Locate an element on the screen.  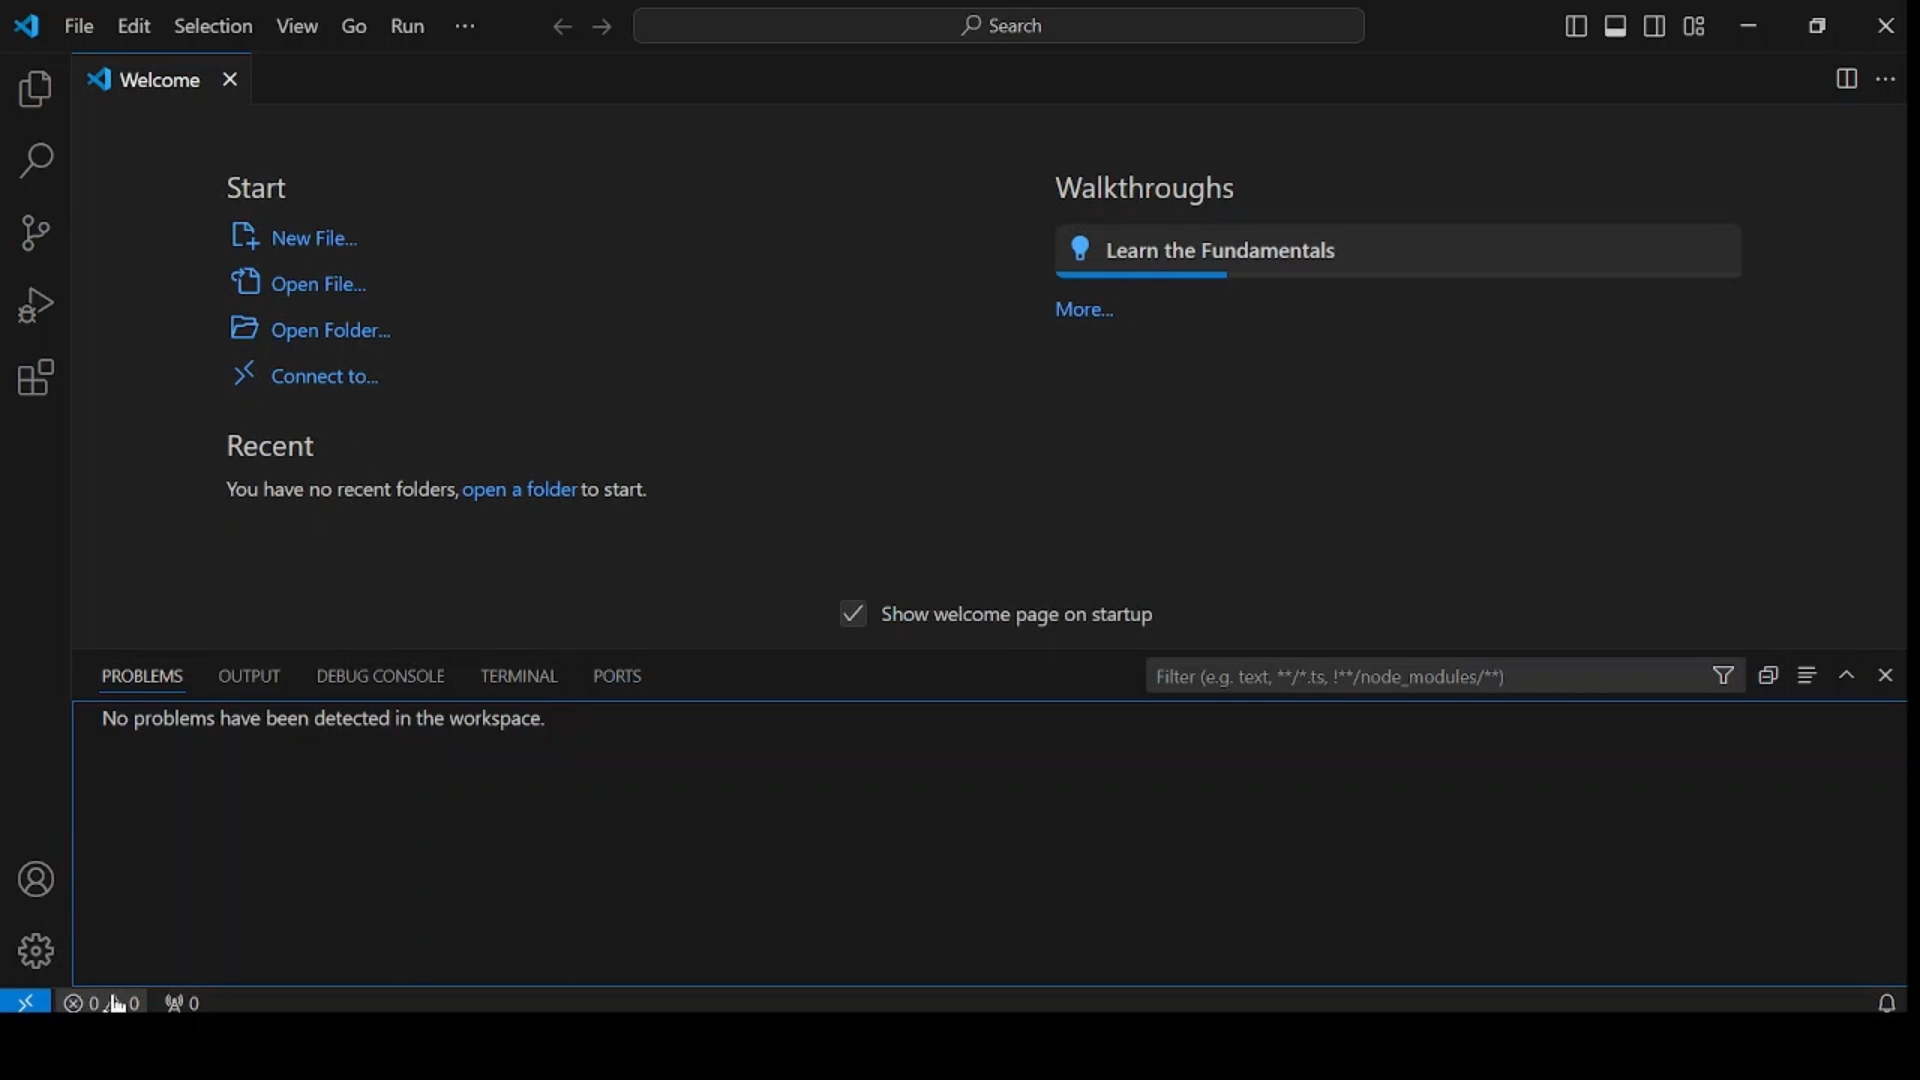
search is located at coordinates (998, 26).